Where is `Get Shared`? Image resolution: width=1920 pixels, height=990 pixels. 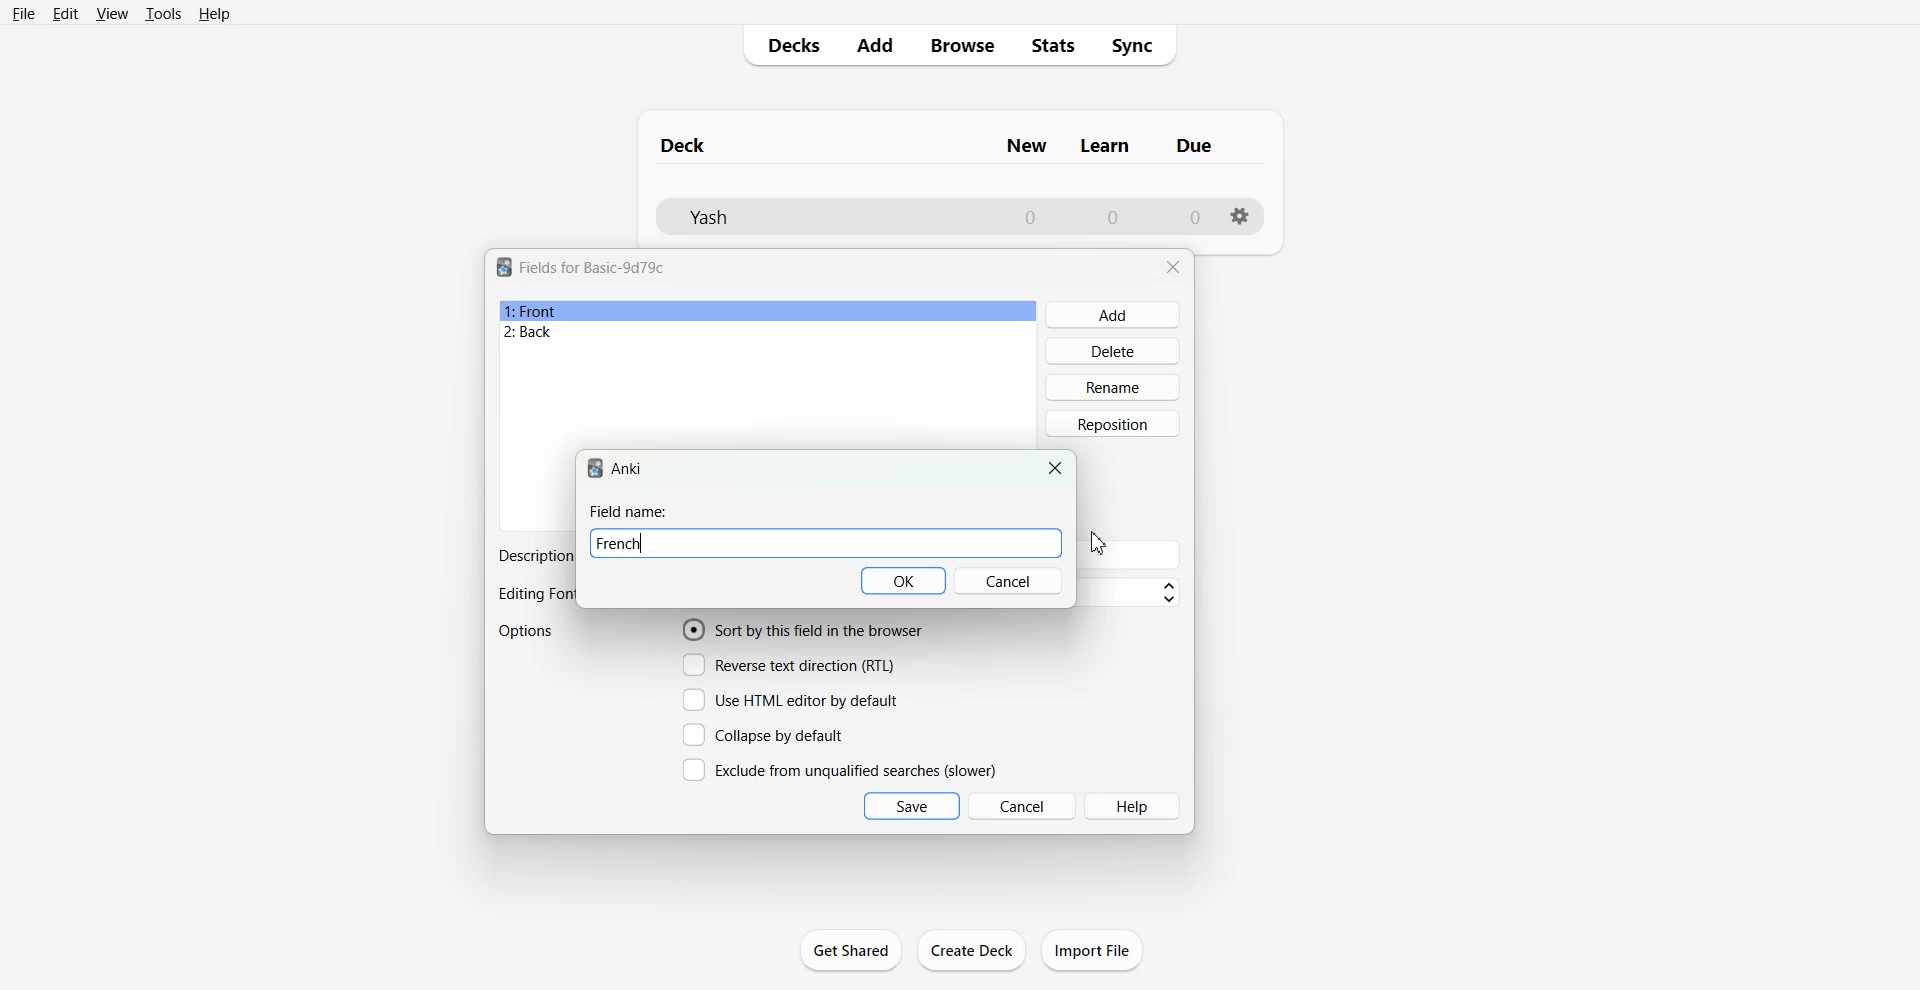
Get Shared is located at coordinates (851, 950).